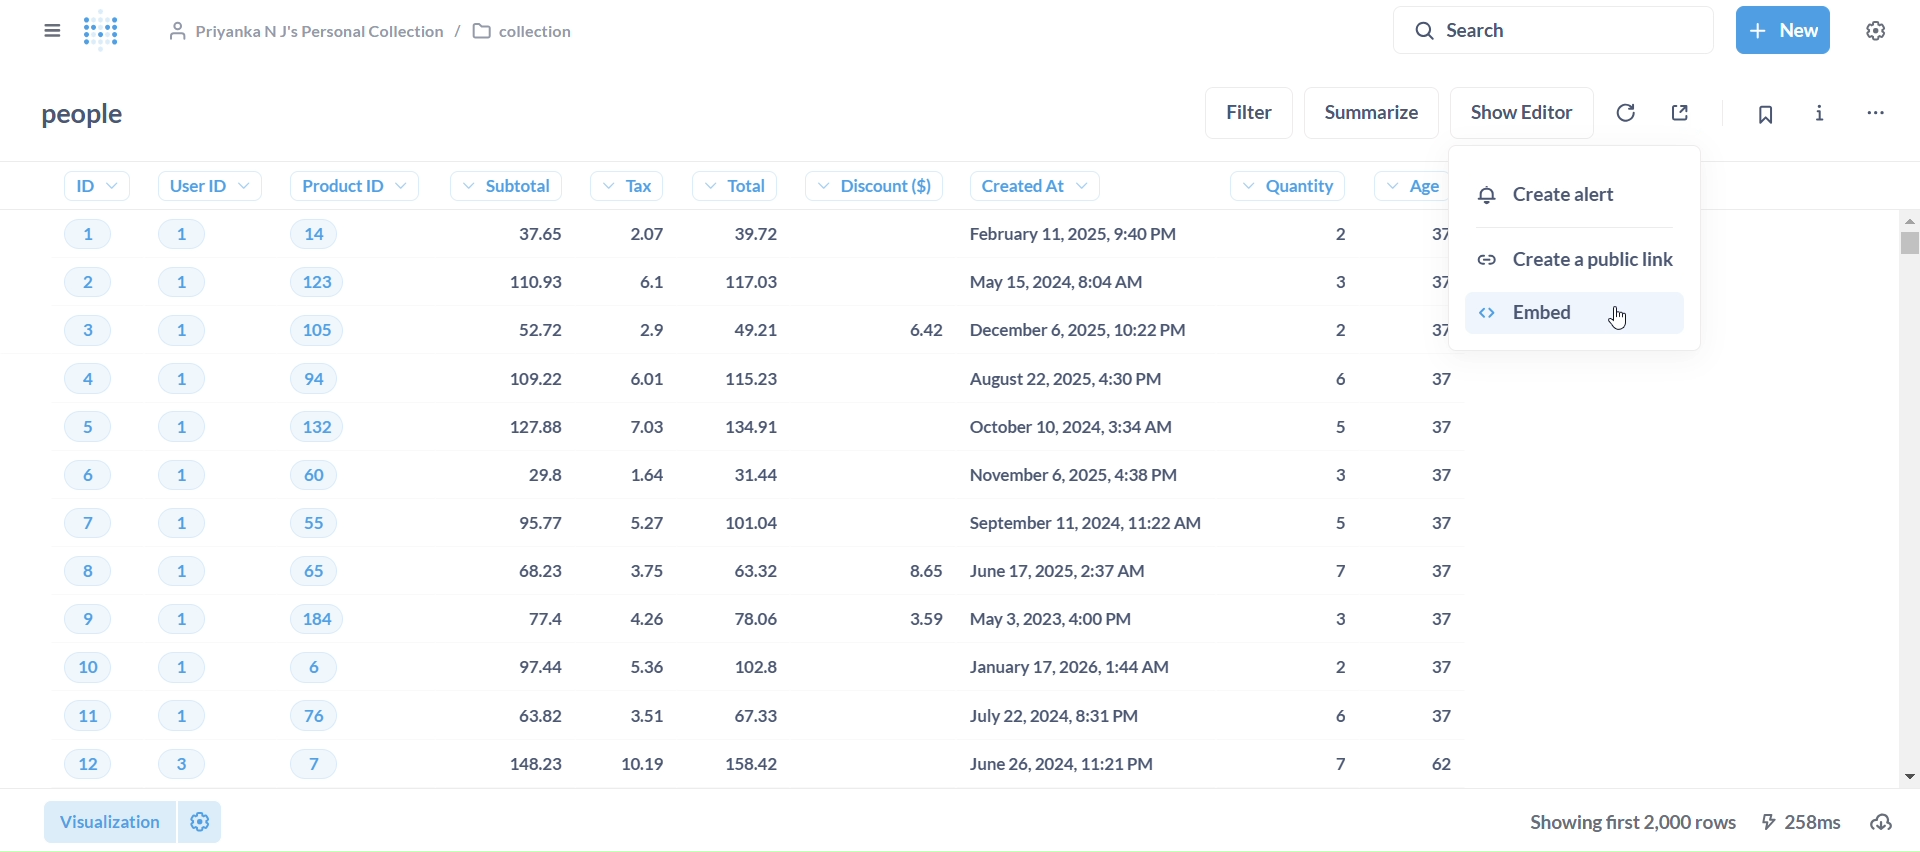  What do you see at coordinates (751, 477) in the screenshot?
I see `total` at bounding box center [751, 477].